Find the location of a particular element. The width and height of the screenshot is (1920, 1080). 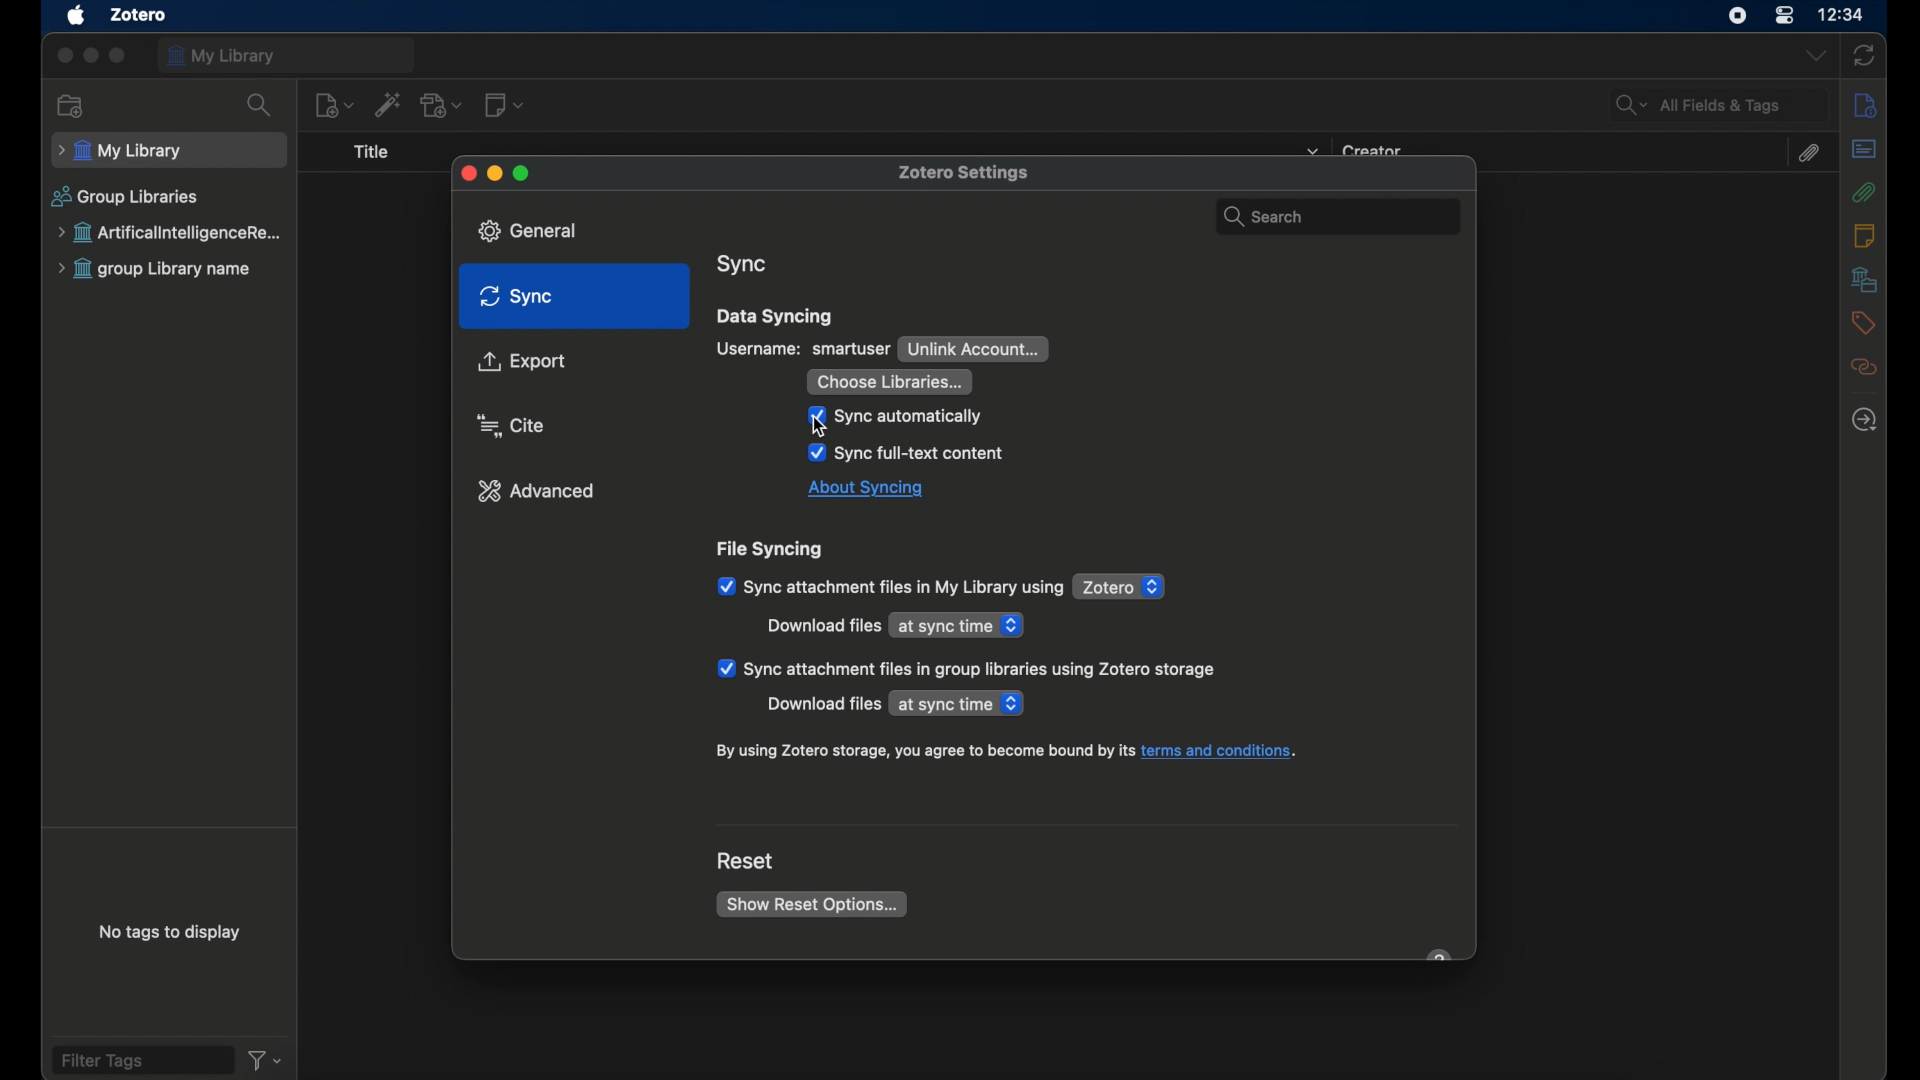

minimize is located at coordinates (90, 55).